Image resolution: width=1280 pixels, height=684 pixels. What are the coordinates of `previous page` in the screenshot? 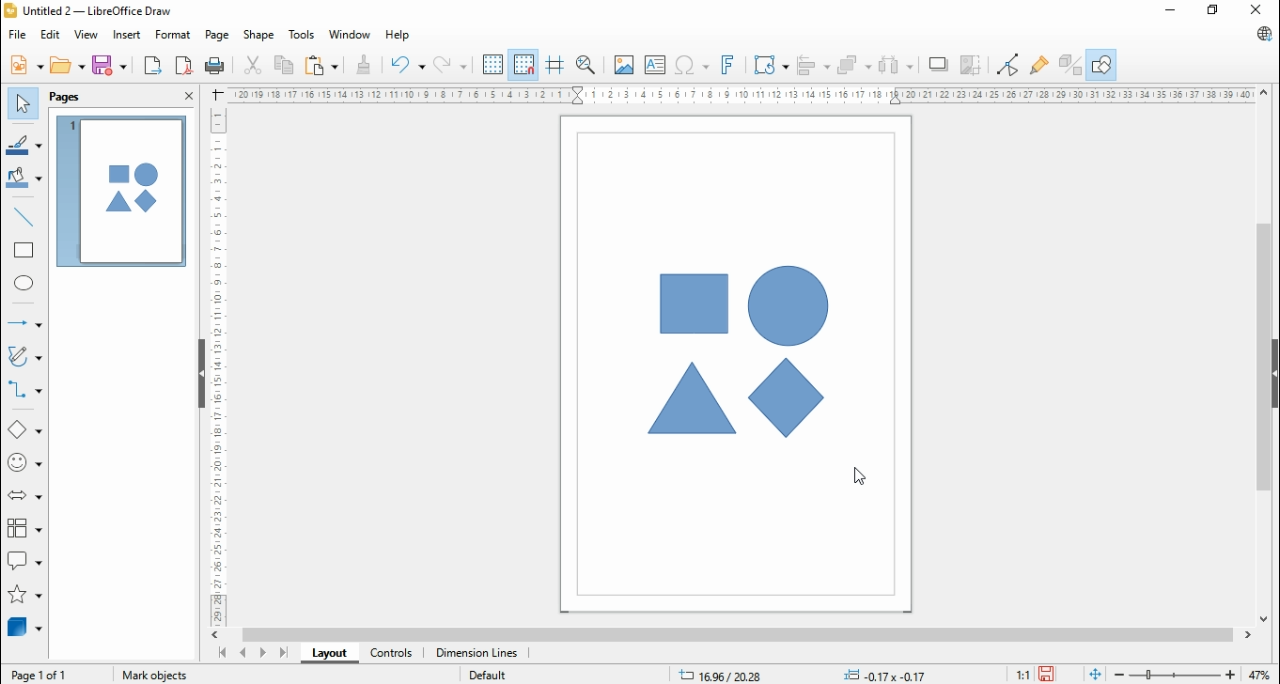 It's located at (243, 652).